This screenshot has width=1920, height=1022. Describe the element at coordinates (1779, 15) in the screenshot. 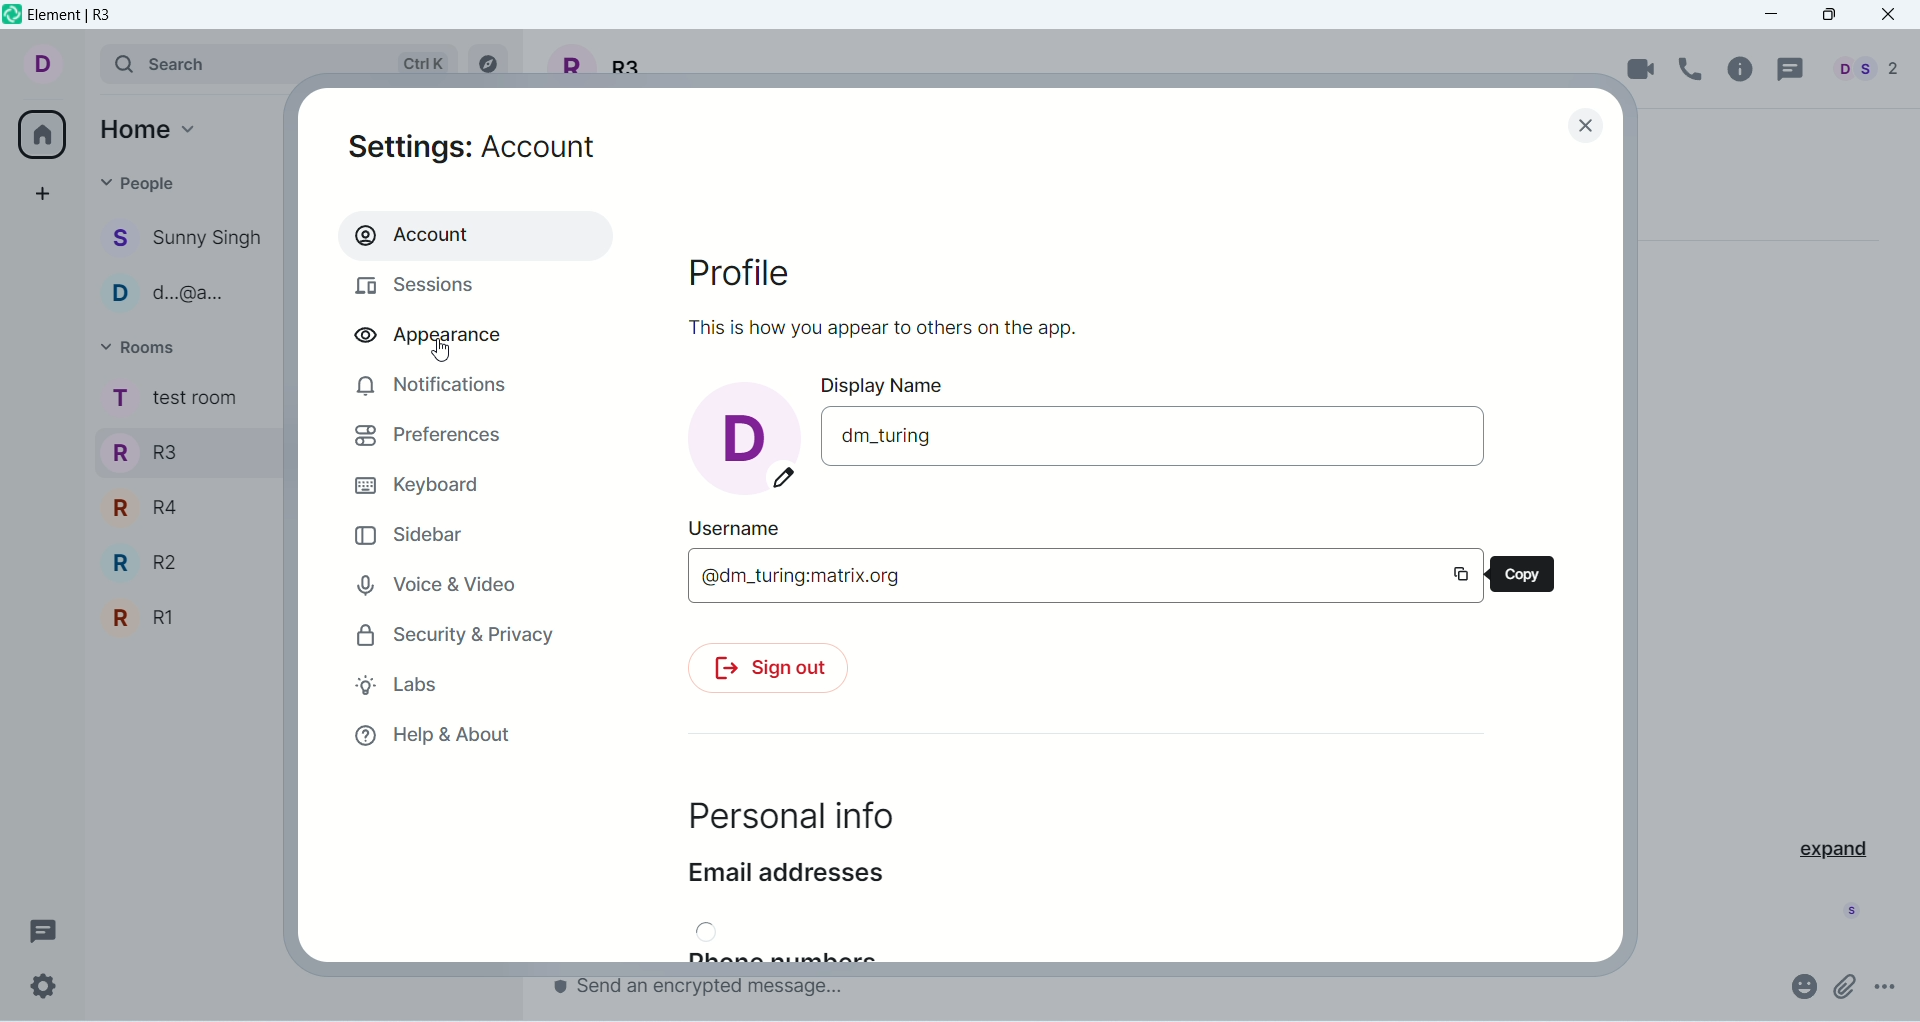

I see `minimize` at that location.